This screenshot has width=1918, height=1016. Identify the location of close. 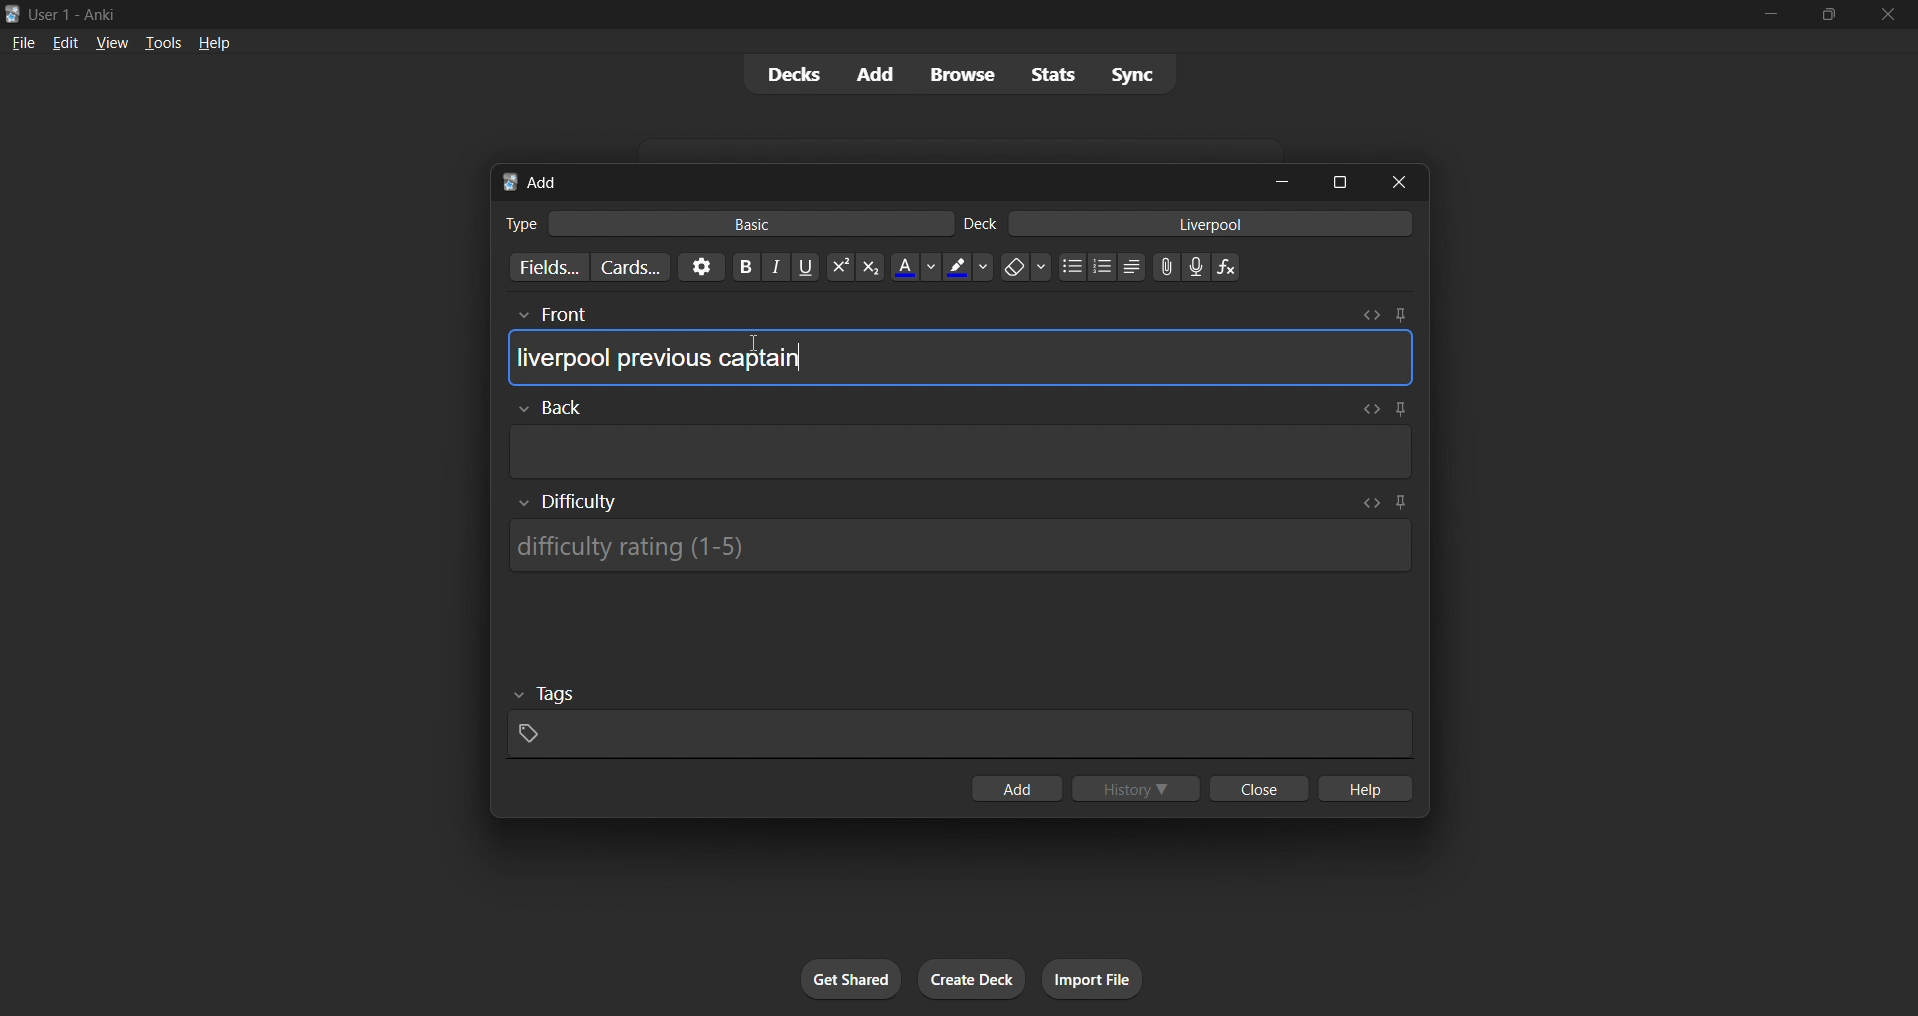
(1889, 15).